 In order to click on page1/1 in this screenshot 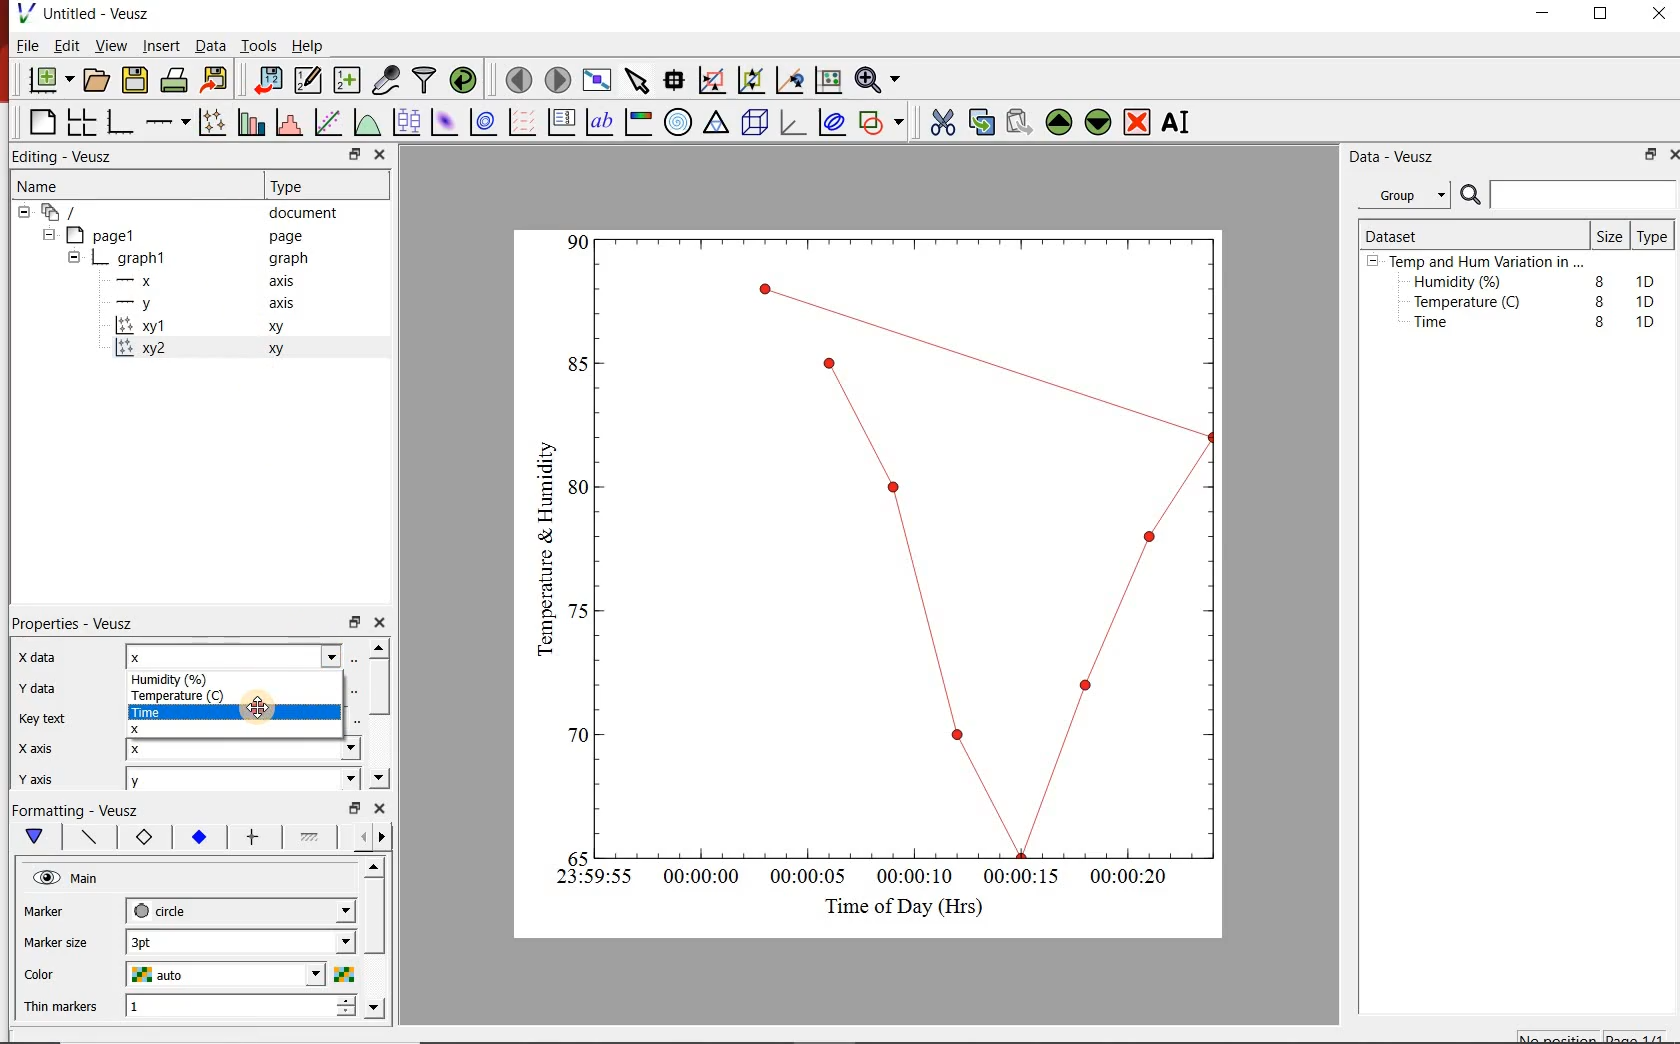, I will do `click(1641, 1035)`.